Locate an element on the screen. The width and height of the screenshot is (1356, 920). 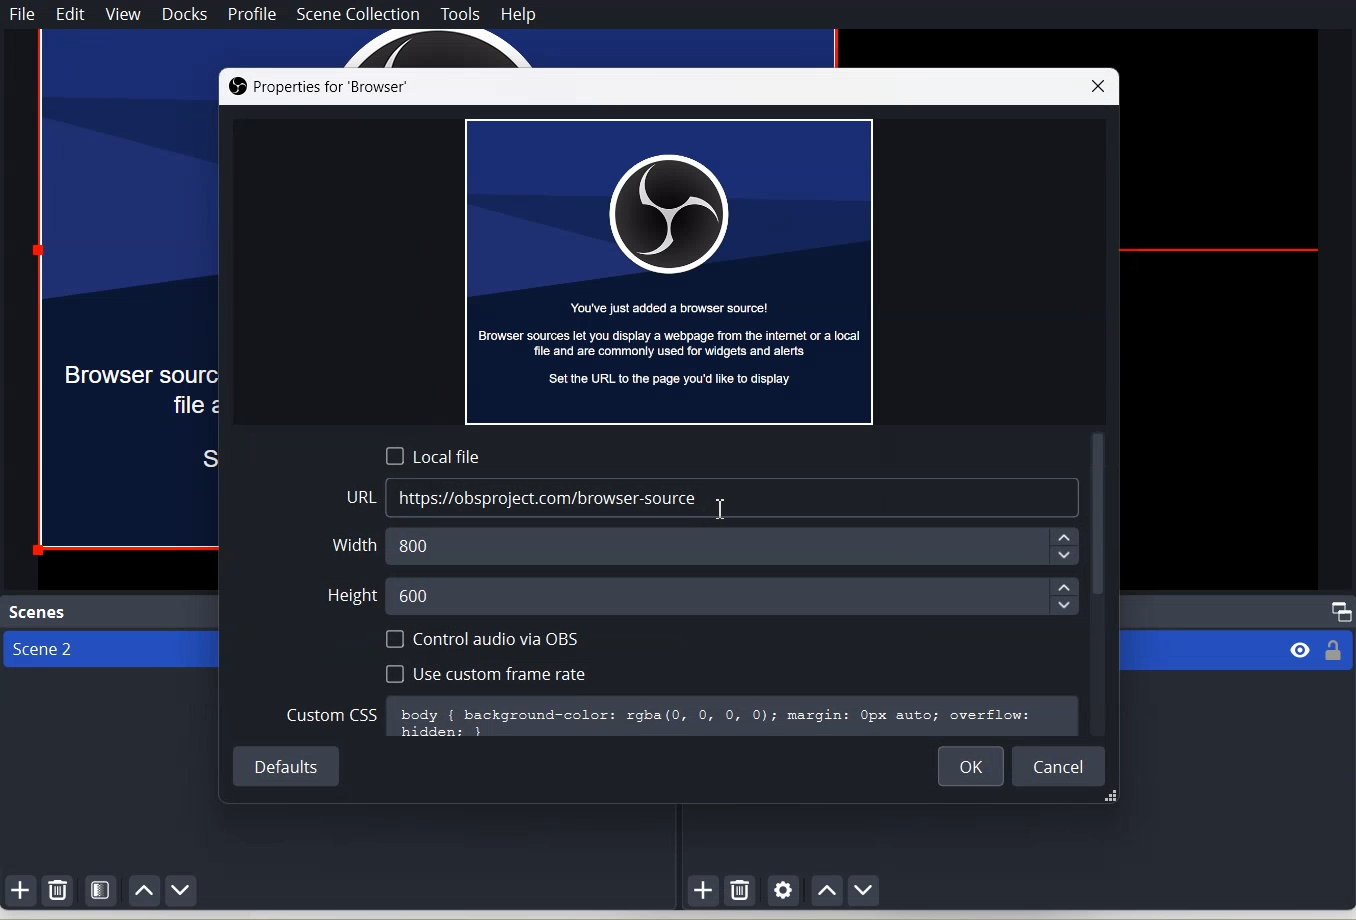
cursor is located at coordinates (727, 511).